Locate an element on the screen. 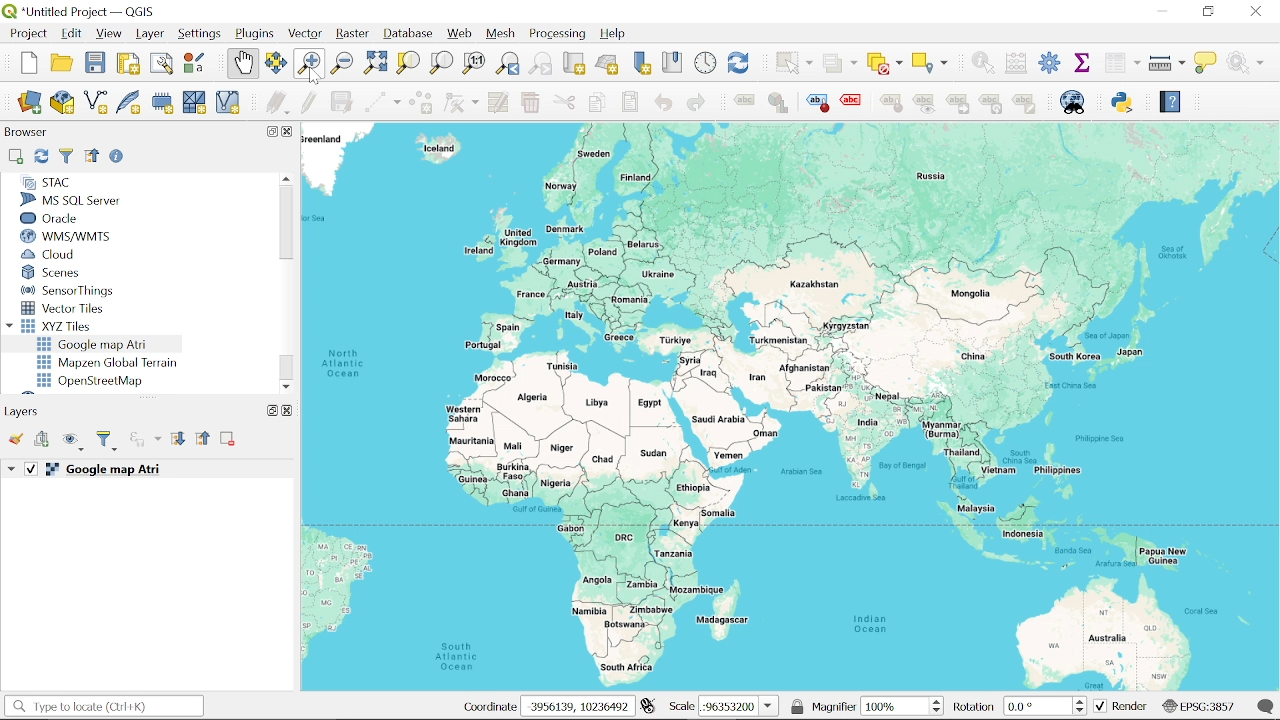  Toggle editing is located at coordinates (309, 103).